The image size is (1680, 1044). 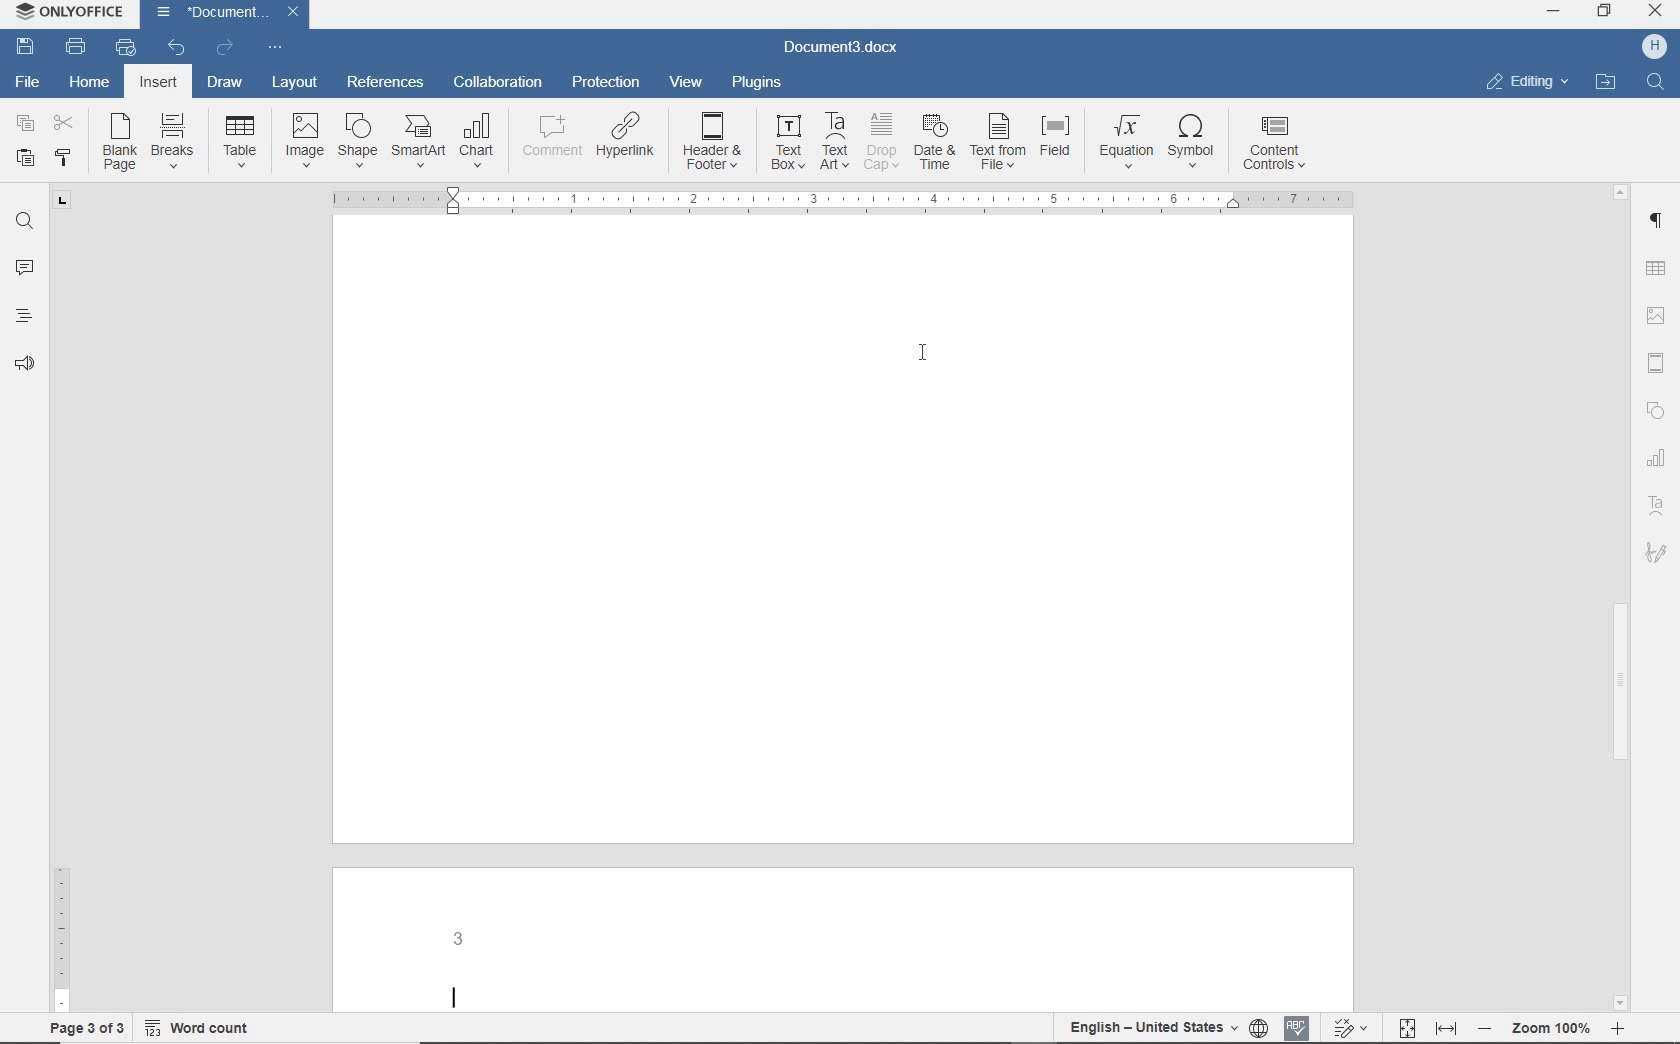 I want to click on SCROLLBAR, so click(x=1619, y=597).